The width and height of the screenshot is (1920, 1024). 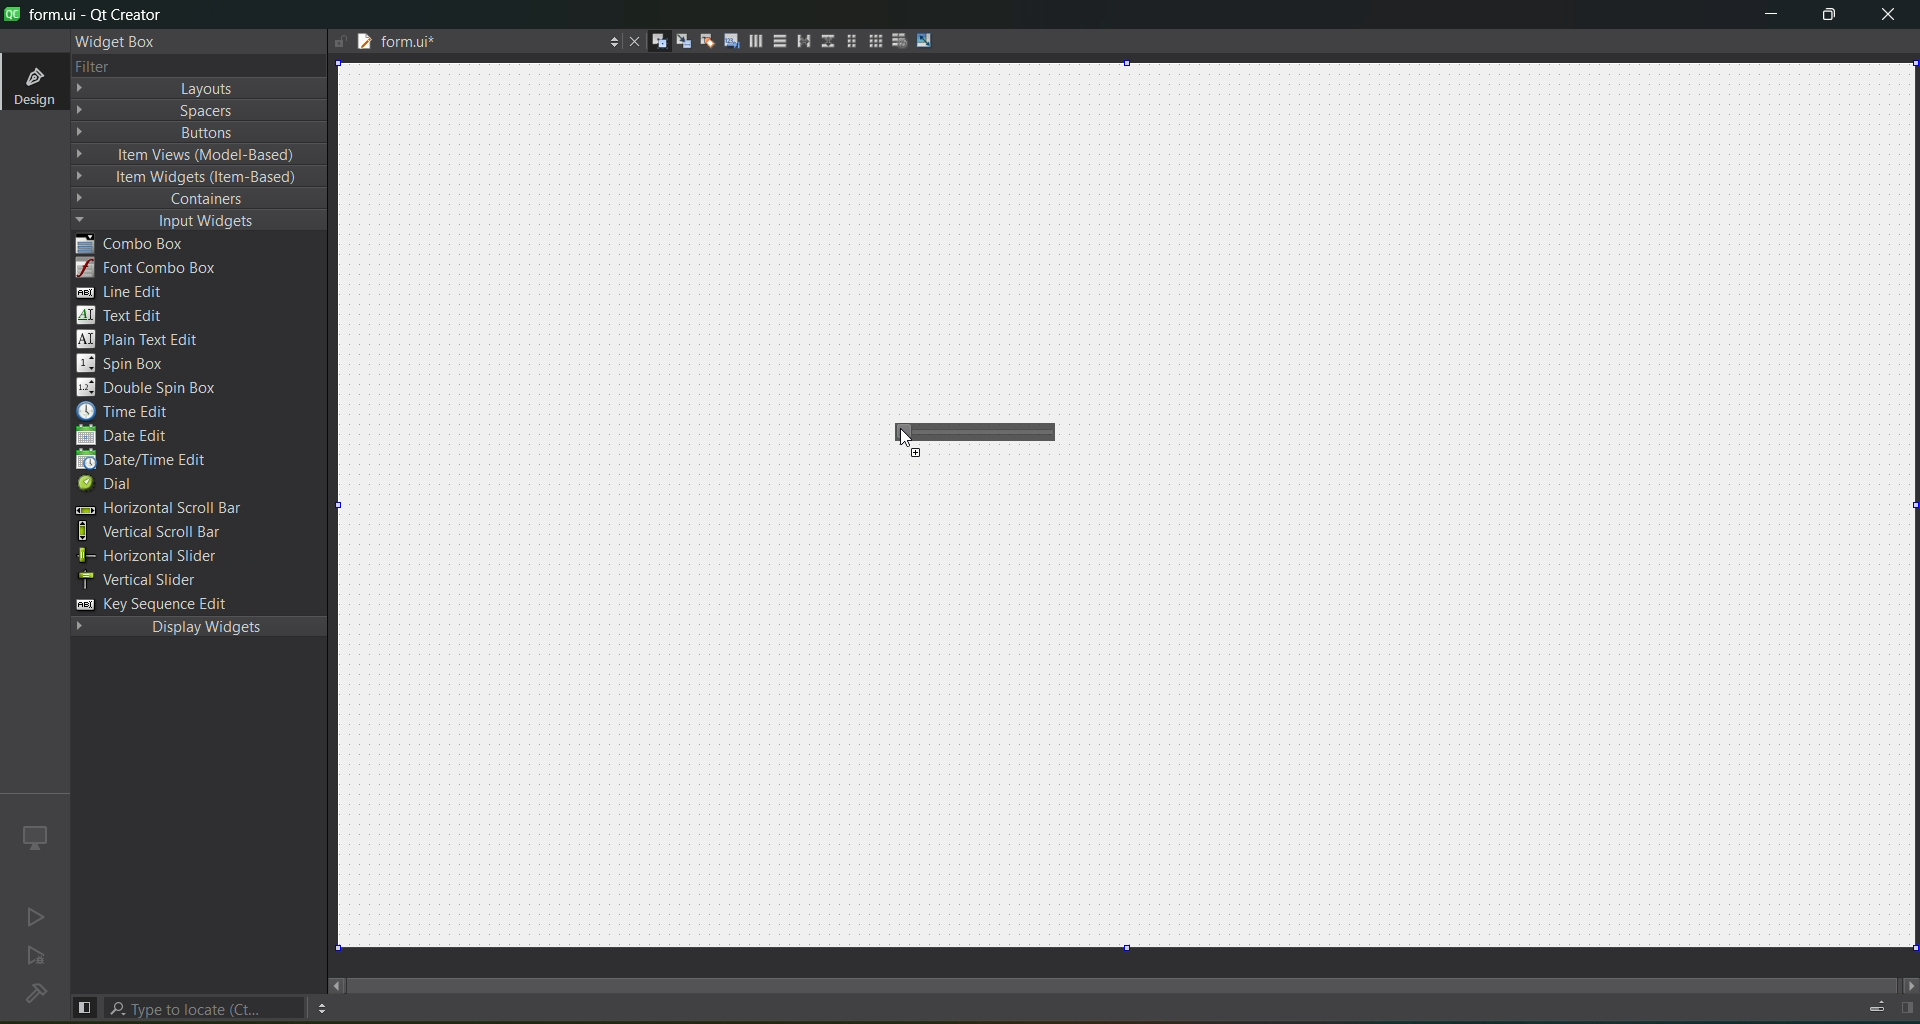 What do you see at coordinates (168, 88) in the screenshot?
I see `layout` at bounding box center [168, 88].